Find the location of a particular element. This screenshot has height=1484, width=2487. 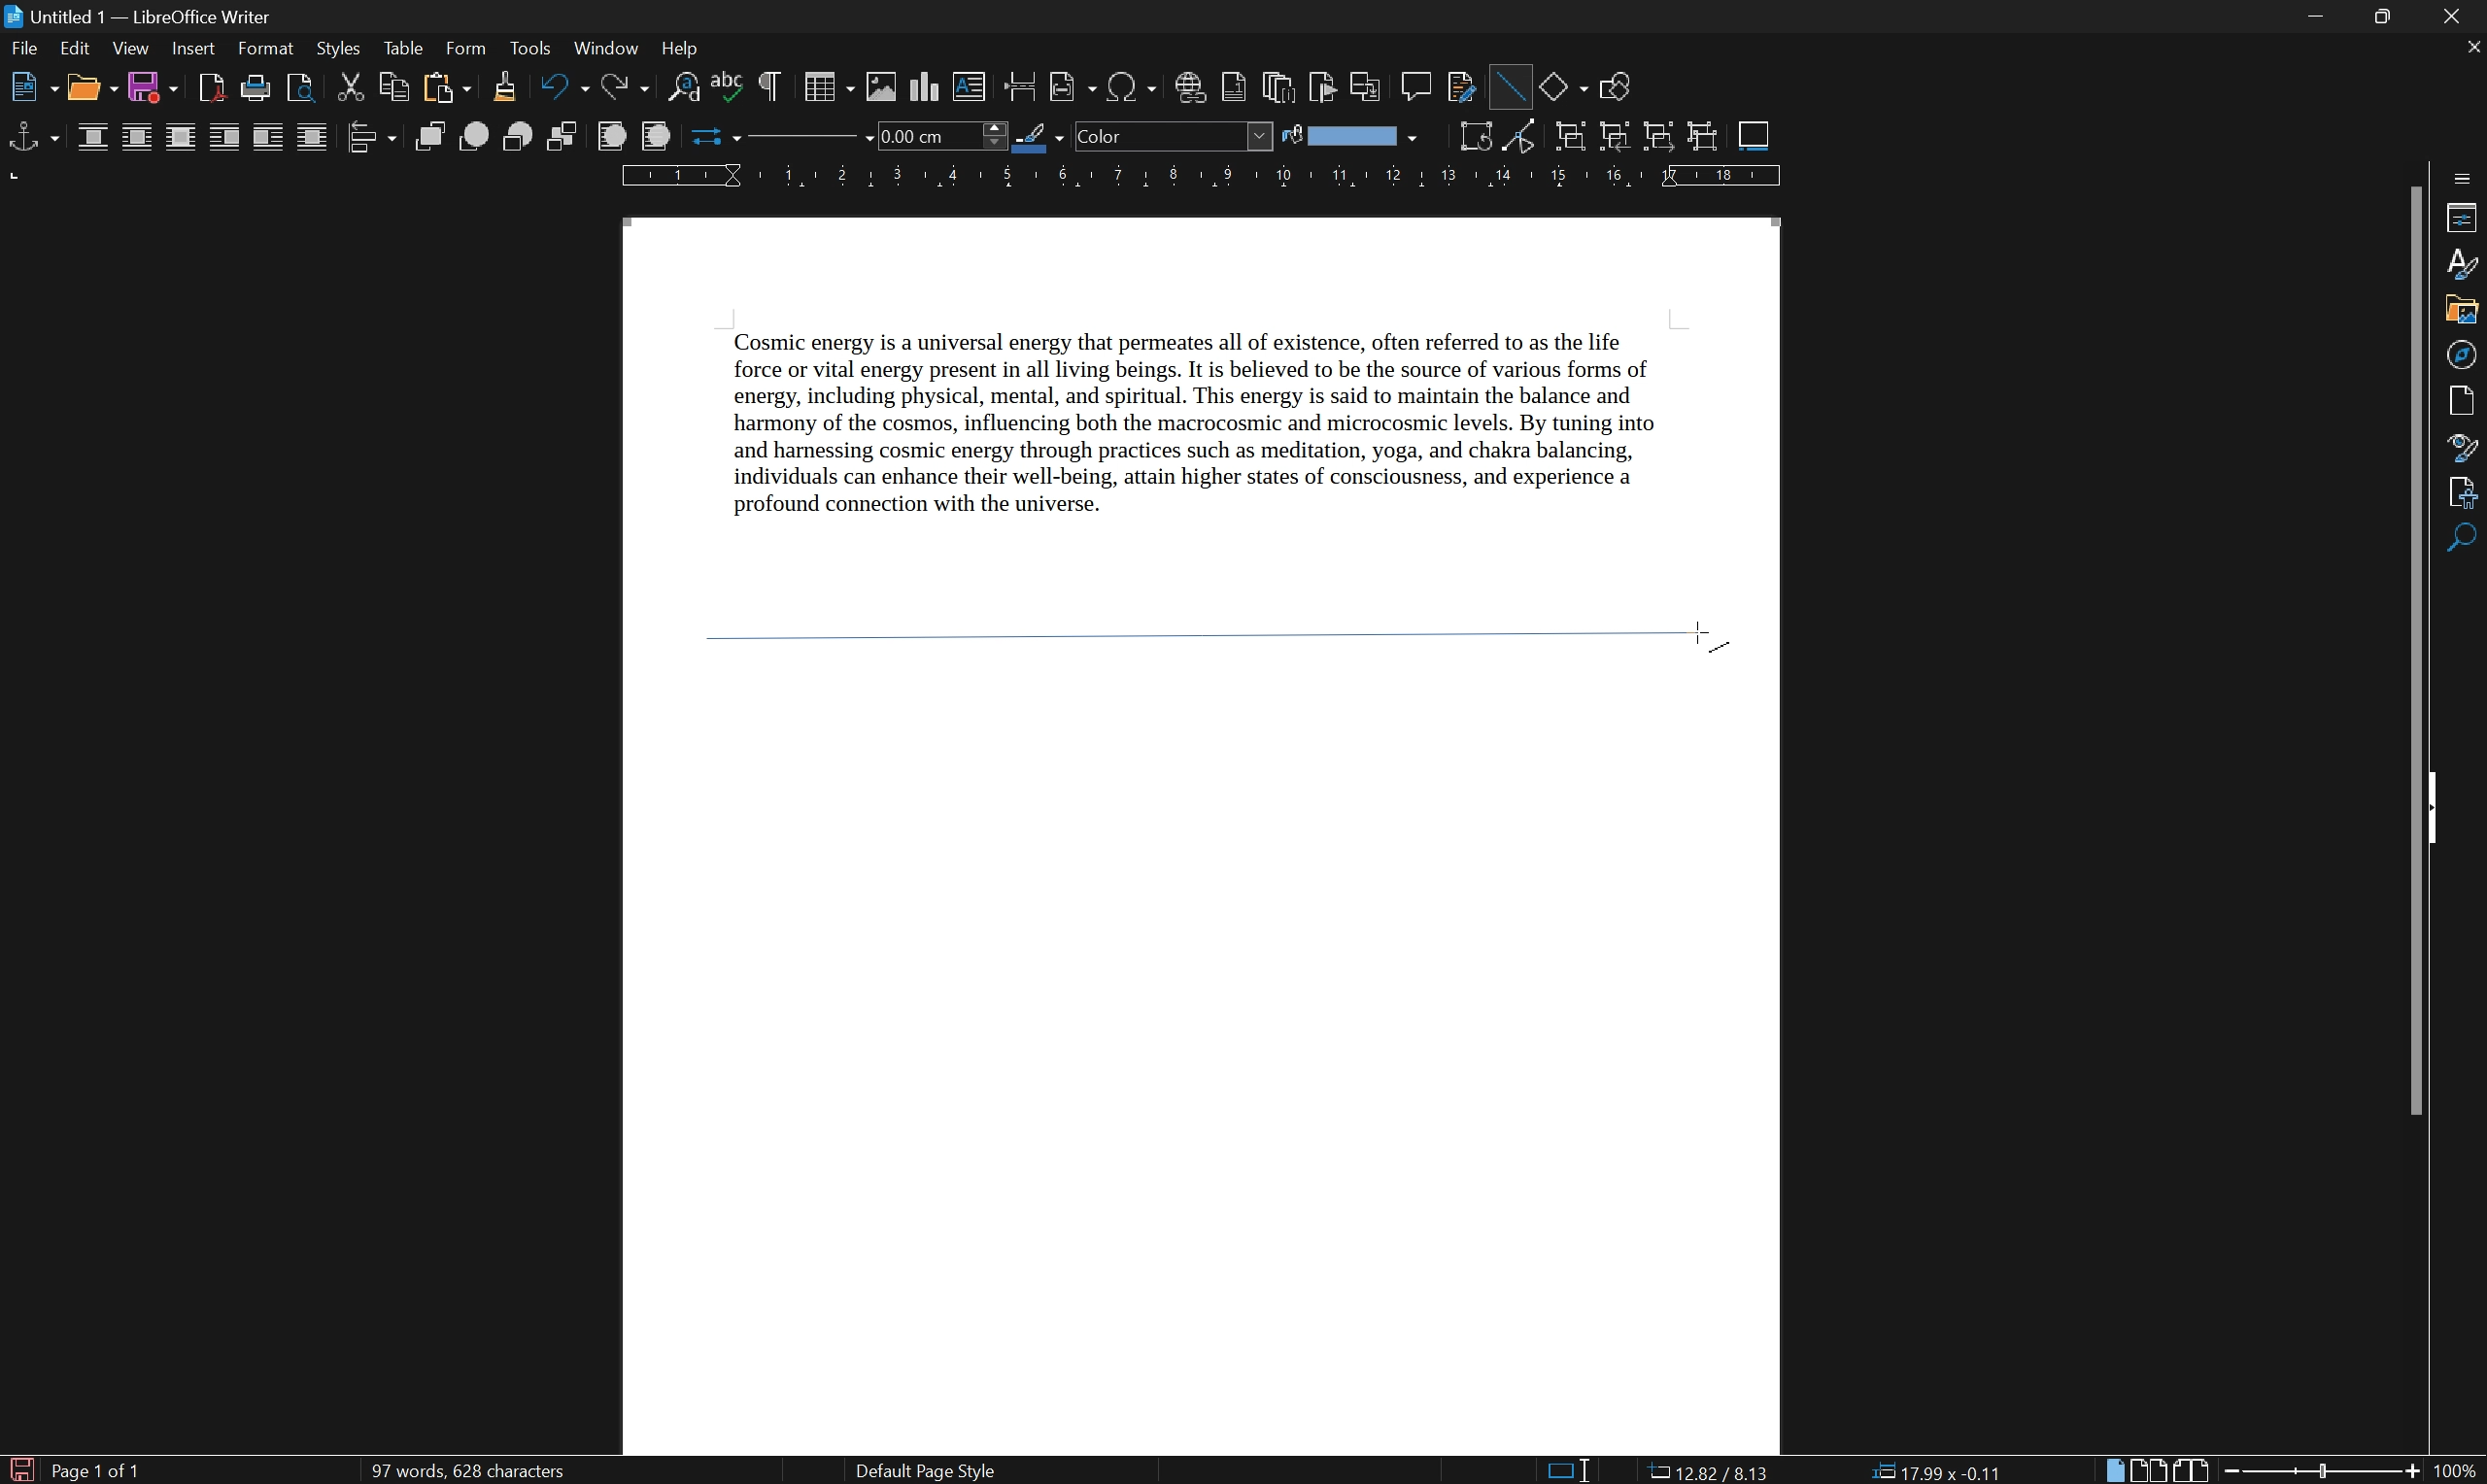

insert special characters is located at coordinates (1133, 87).